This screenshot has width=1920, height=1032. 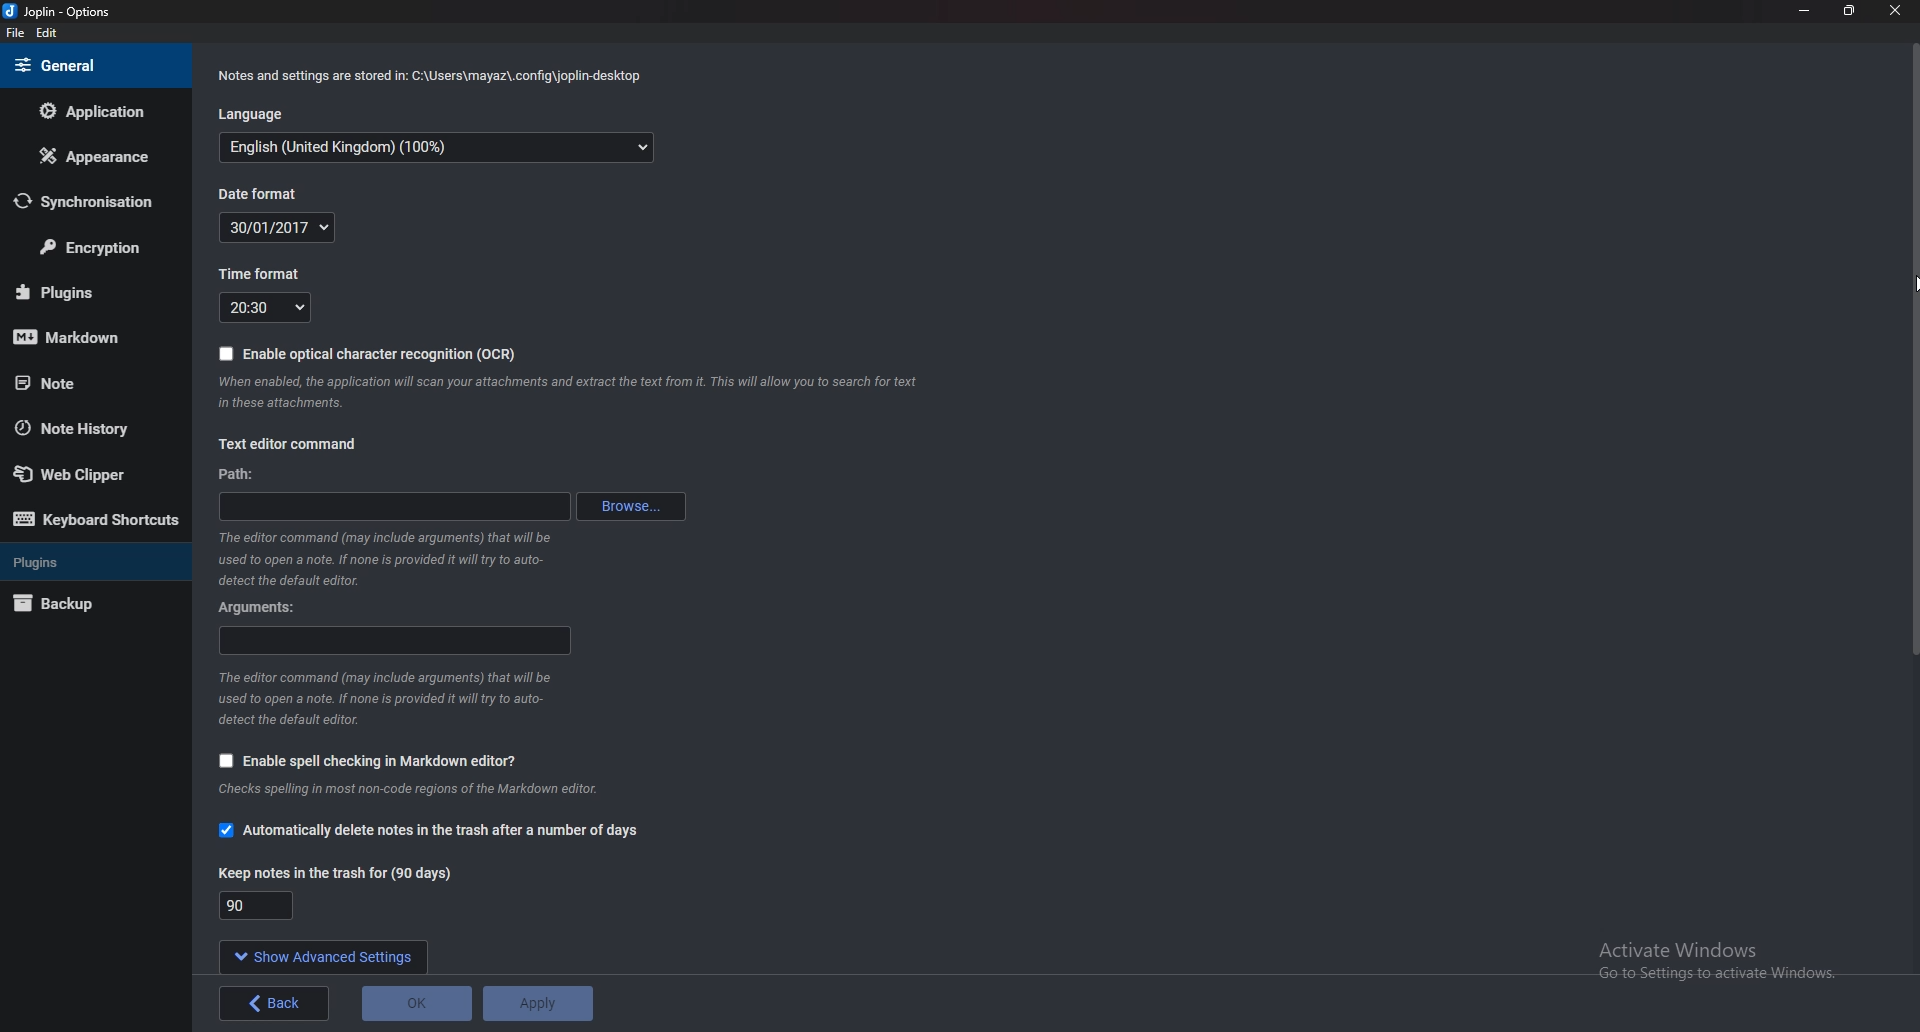 I want to click on plugins, so click(x=90, y=561).